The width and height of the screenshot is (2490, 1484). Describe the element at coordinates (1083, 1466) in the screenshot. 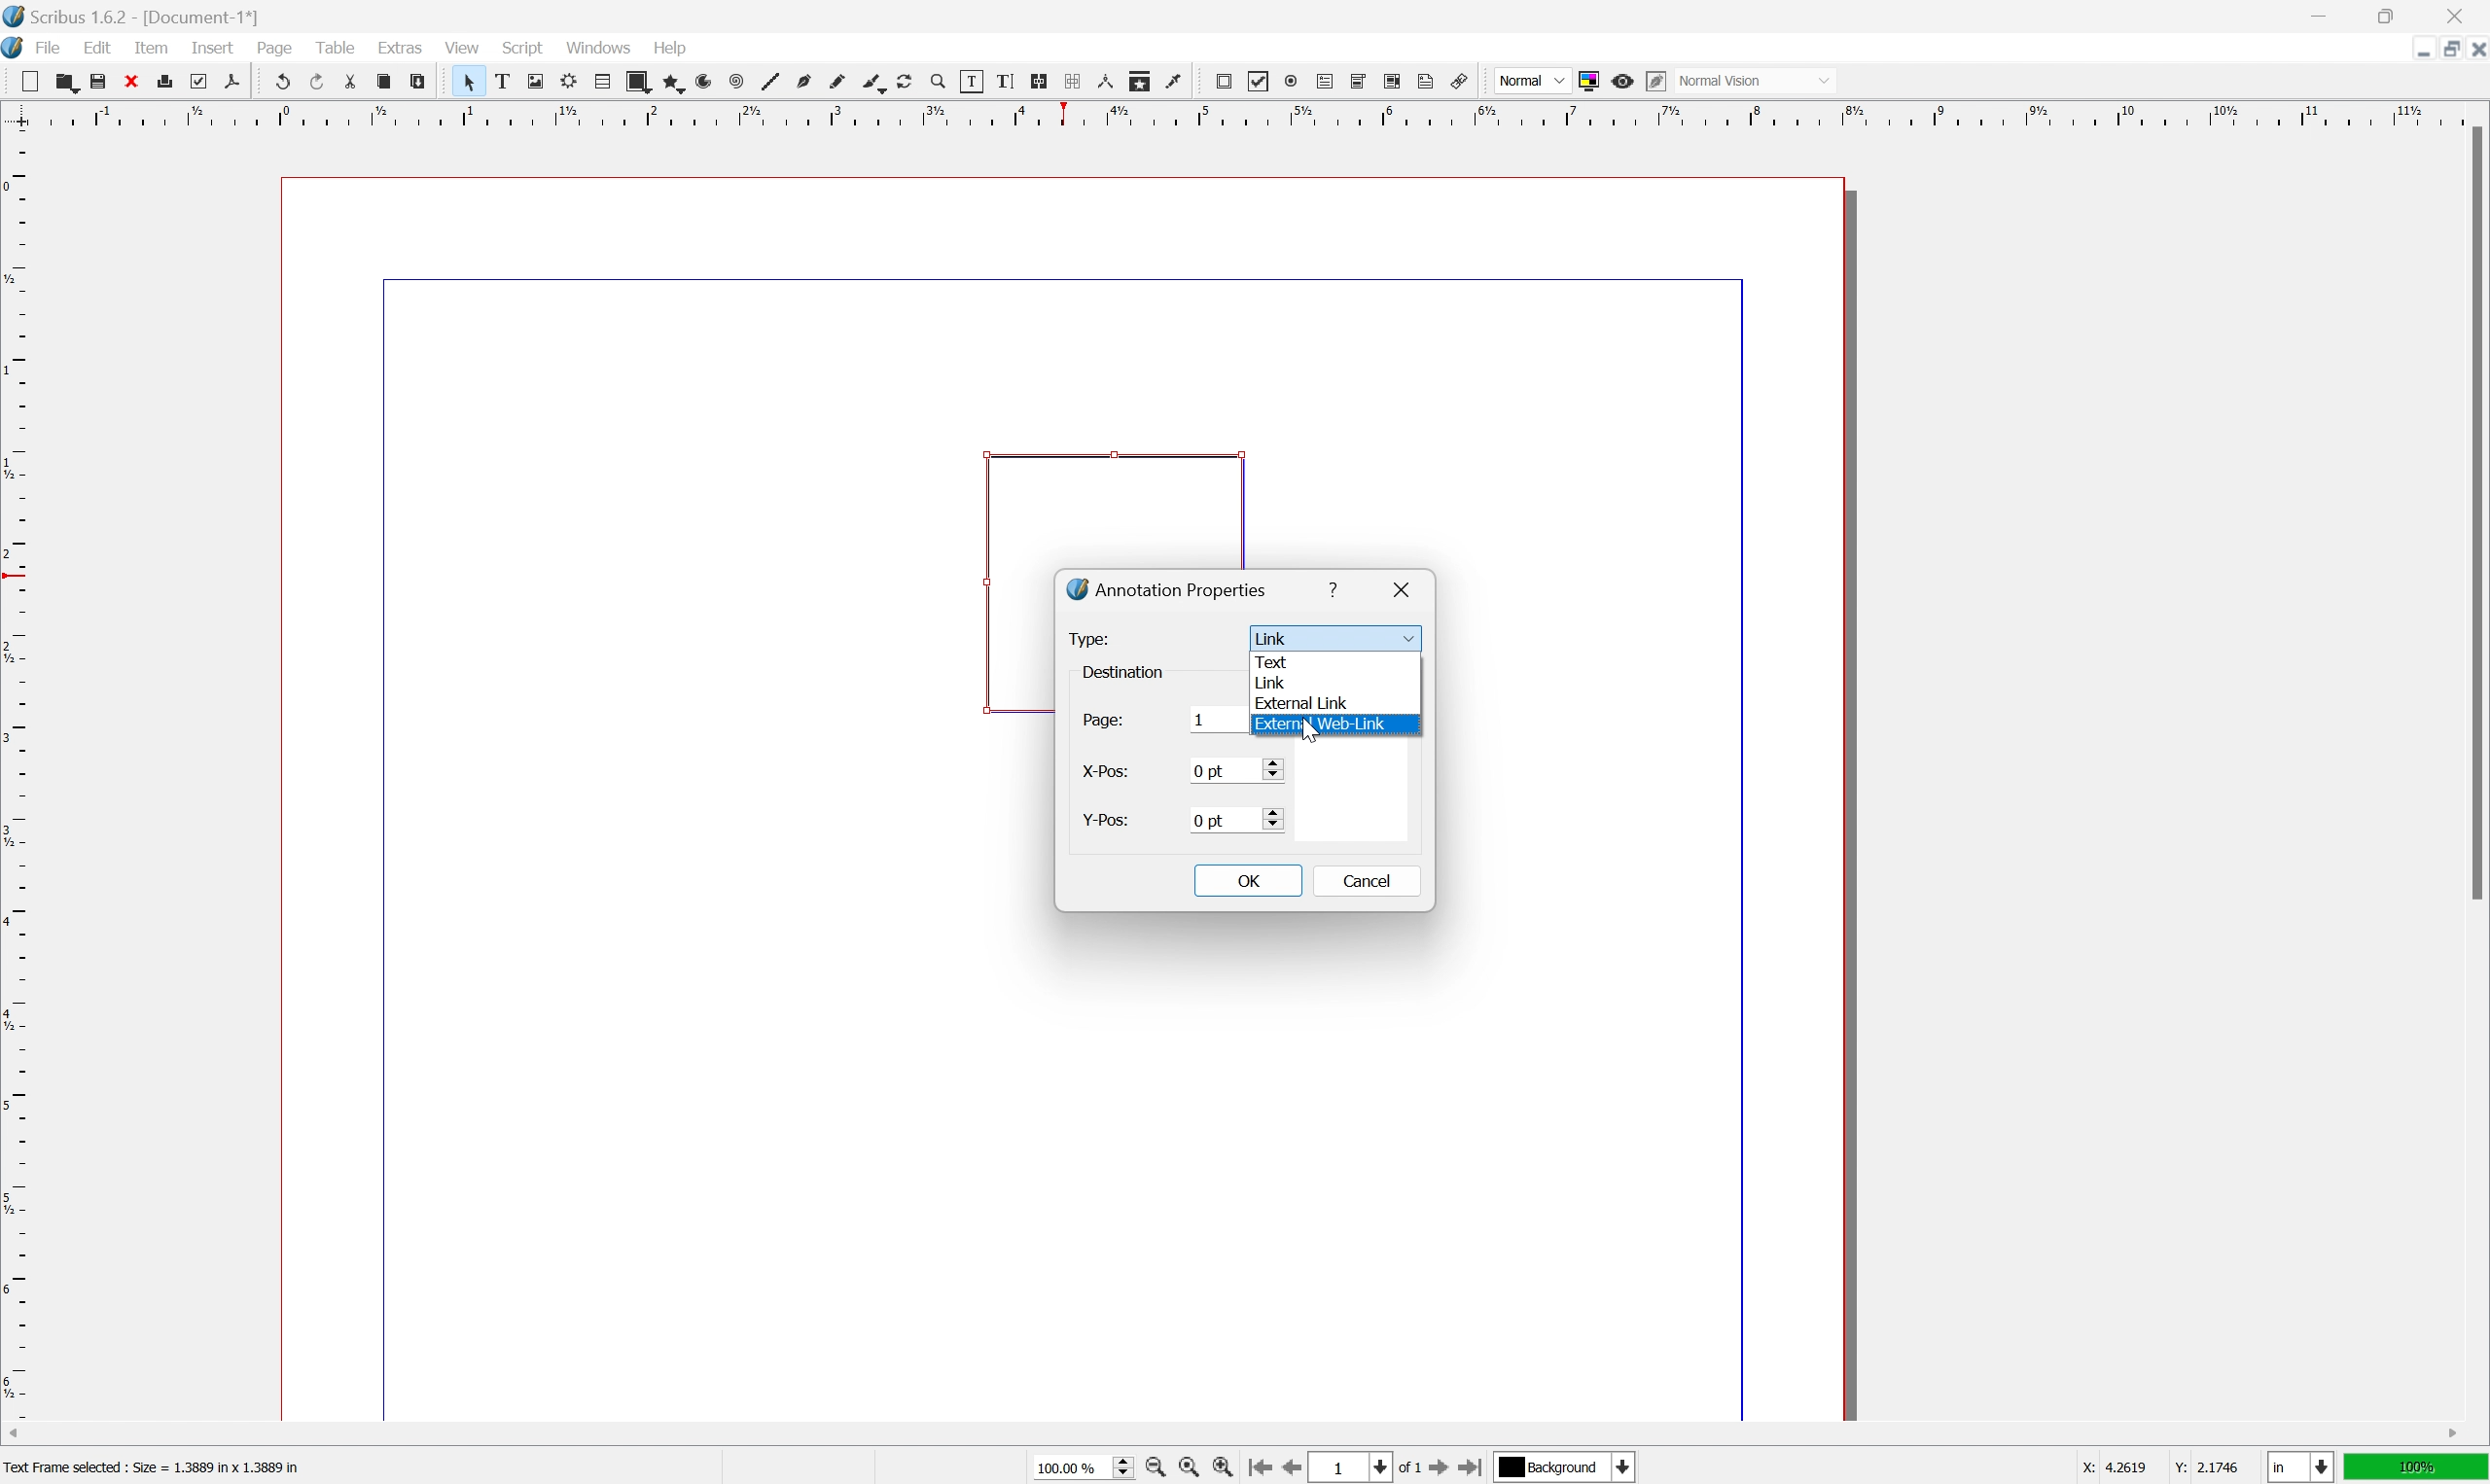

I see `select current zoom level` at that location.